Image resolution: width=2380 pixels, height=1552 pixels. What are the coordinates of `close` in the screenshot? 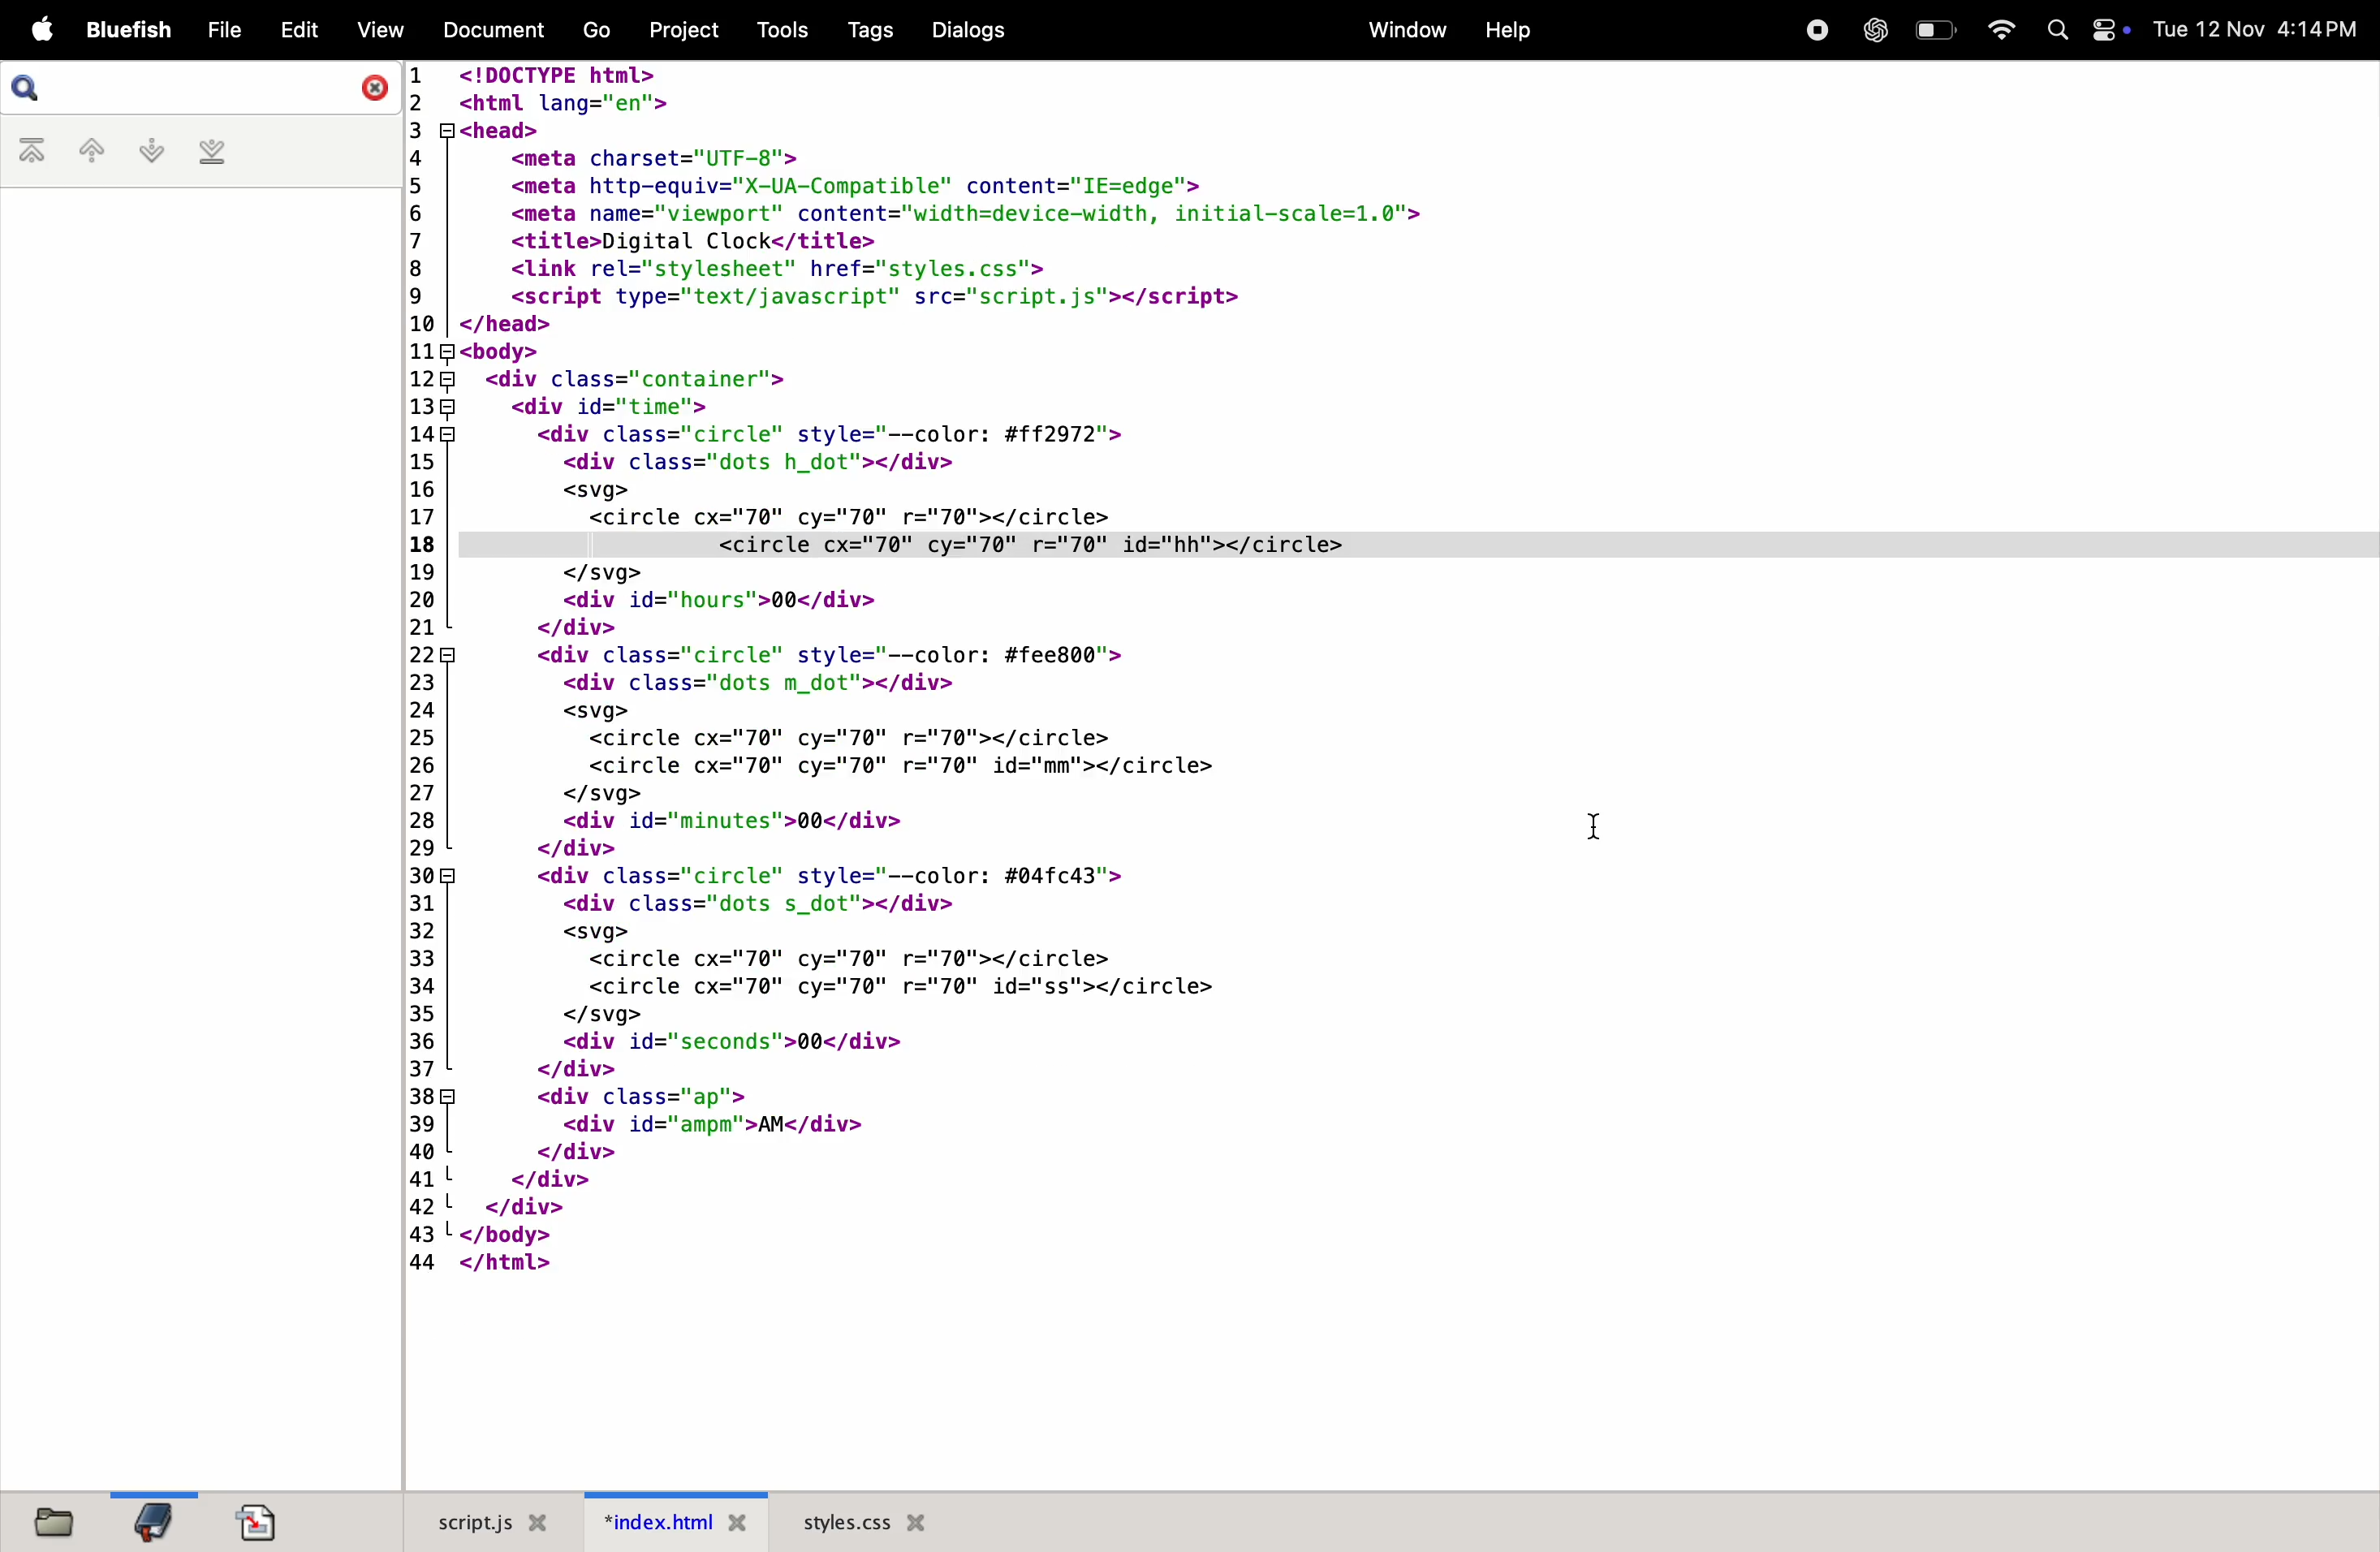 It's located at (366, 86).